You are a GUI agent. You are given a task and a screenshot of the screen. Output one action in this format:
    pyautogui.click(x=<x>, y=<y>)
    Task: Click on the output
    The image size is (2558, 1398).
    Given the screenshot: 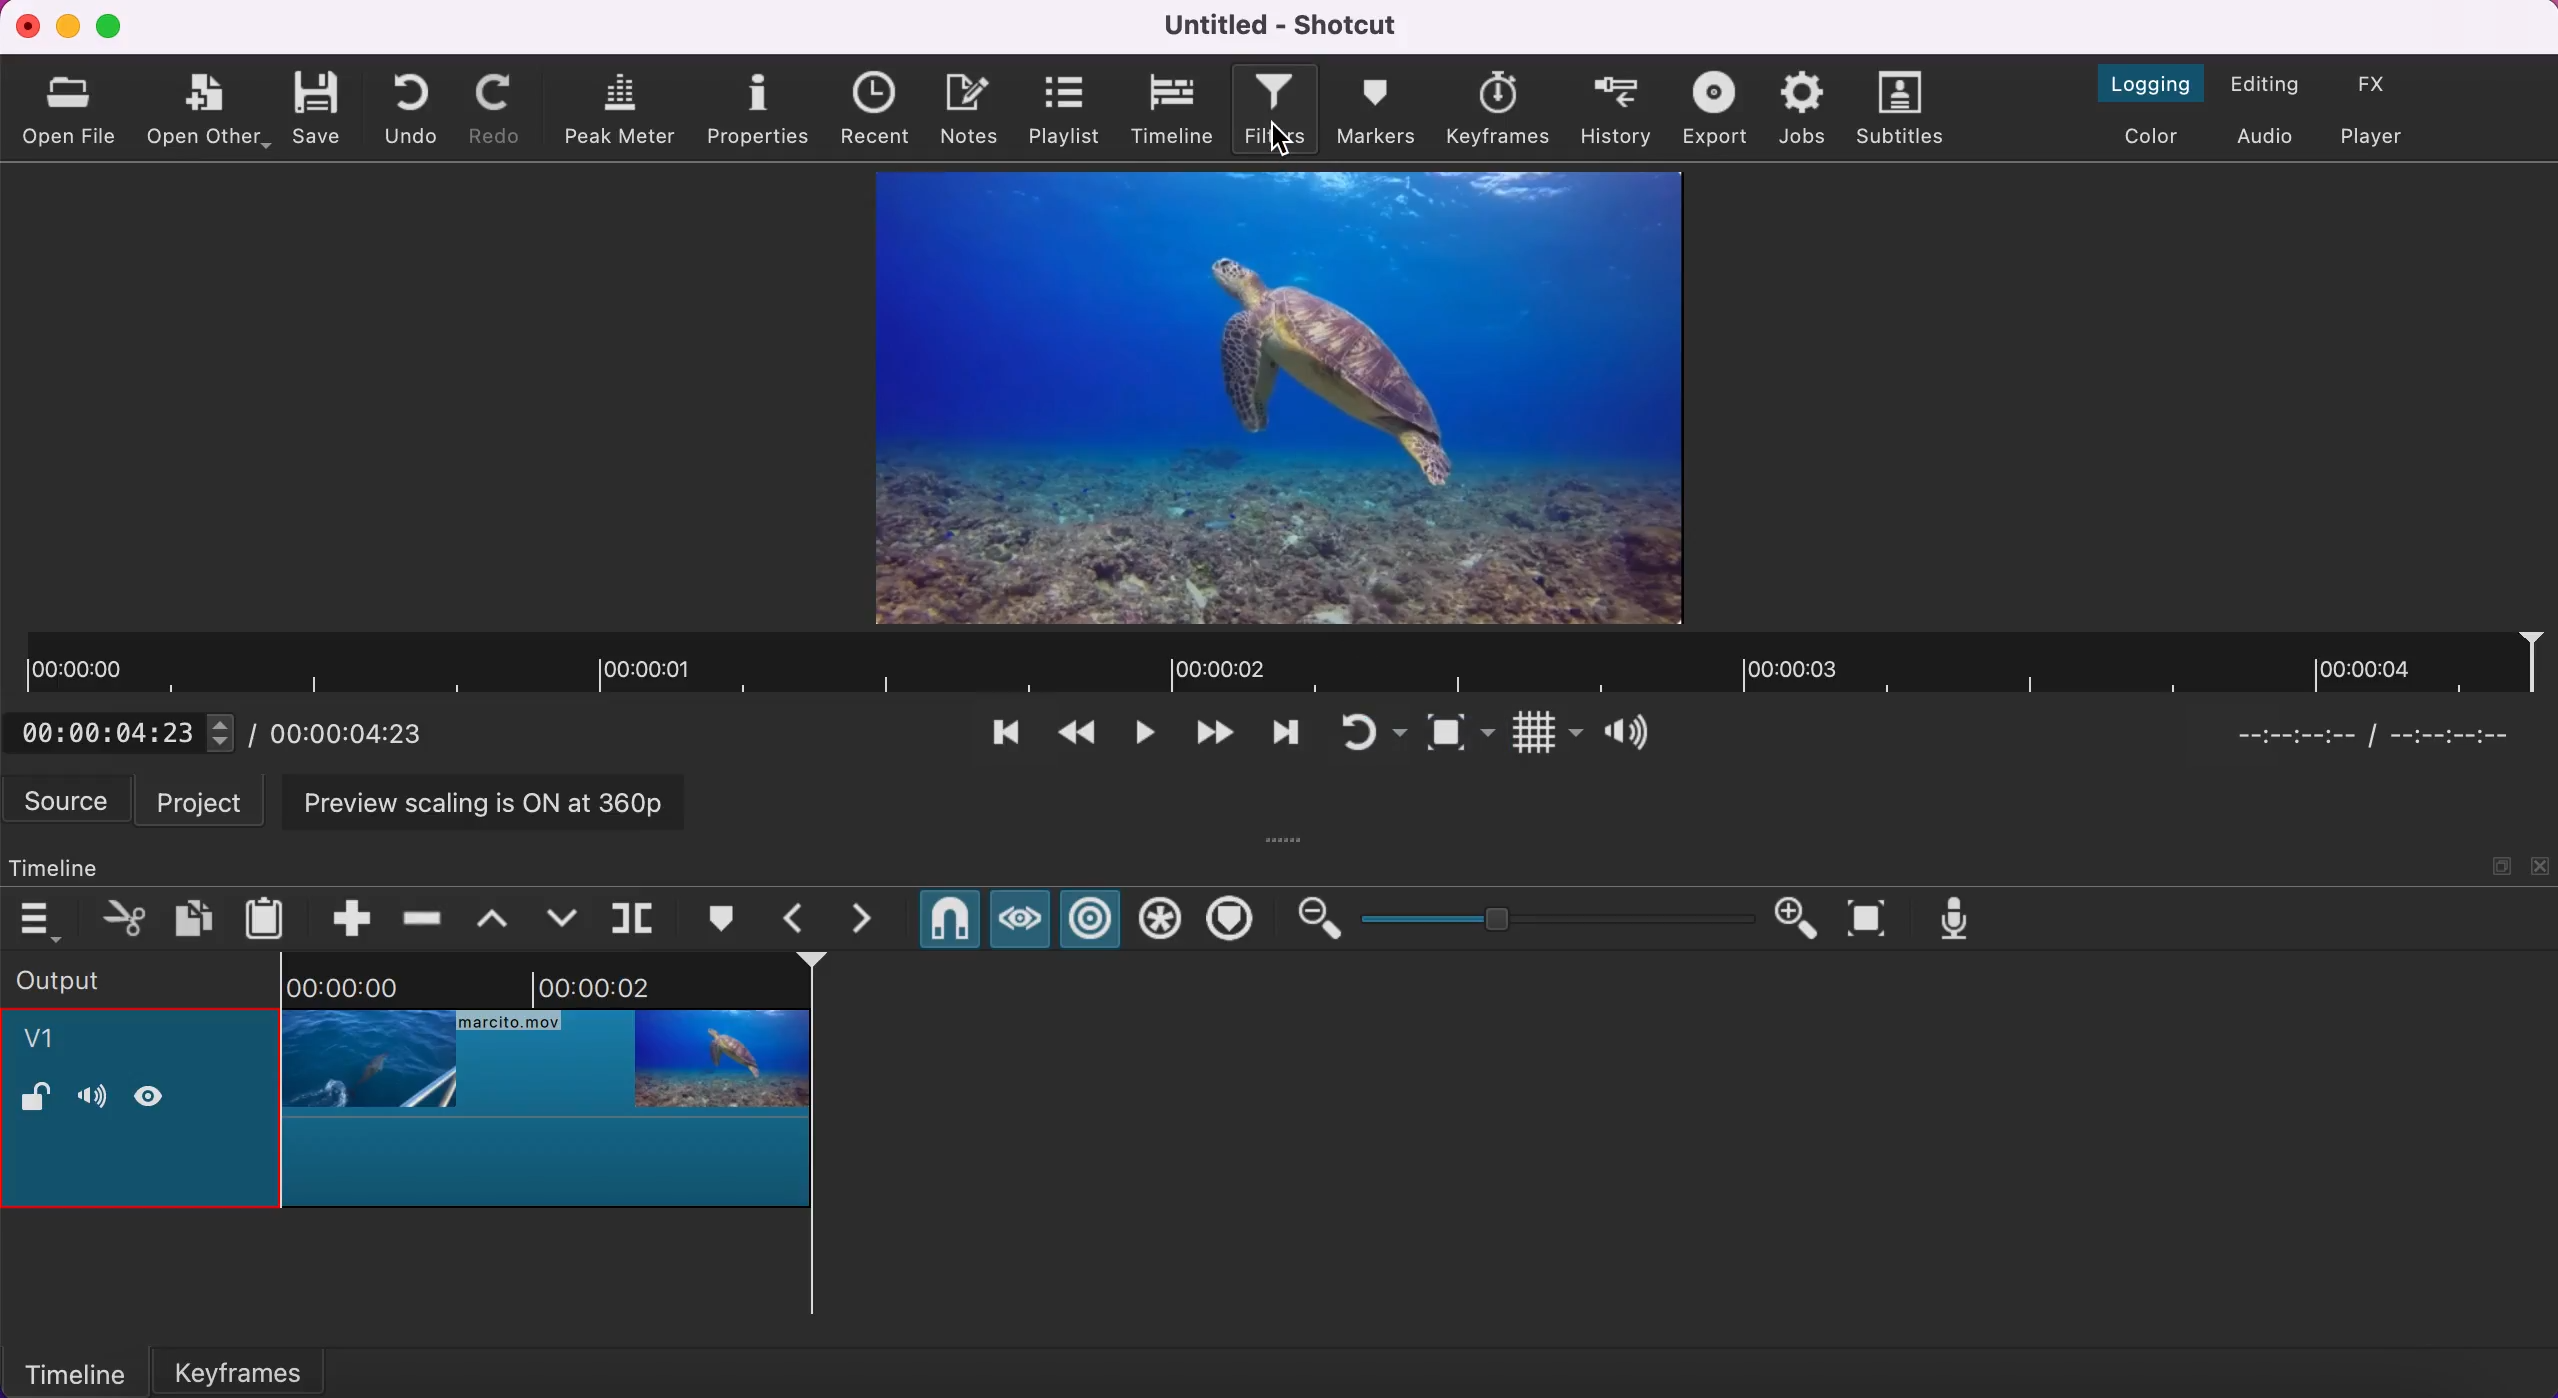 What is the action you would take?
    pyautogui.click(x=112, y=978)
    